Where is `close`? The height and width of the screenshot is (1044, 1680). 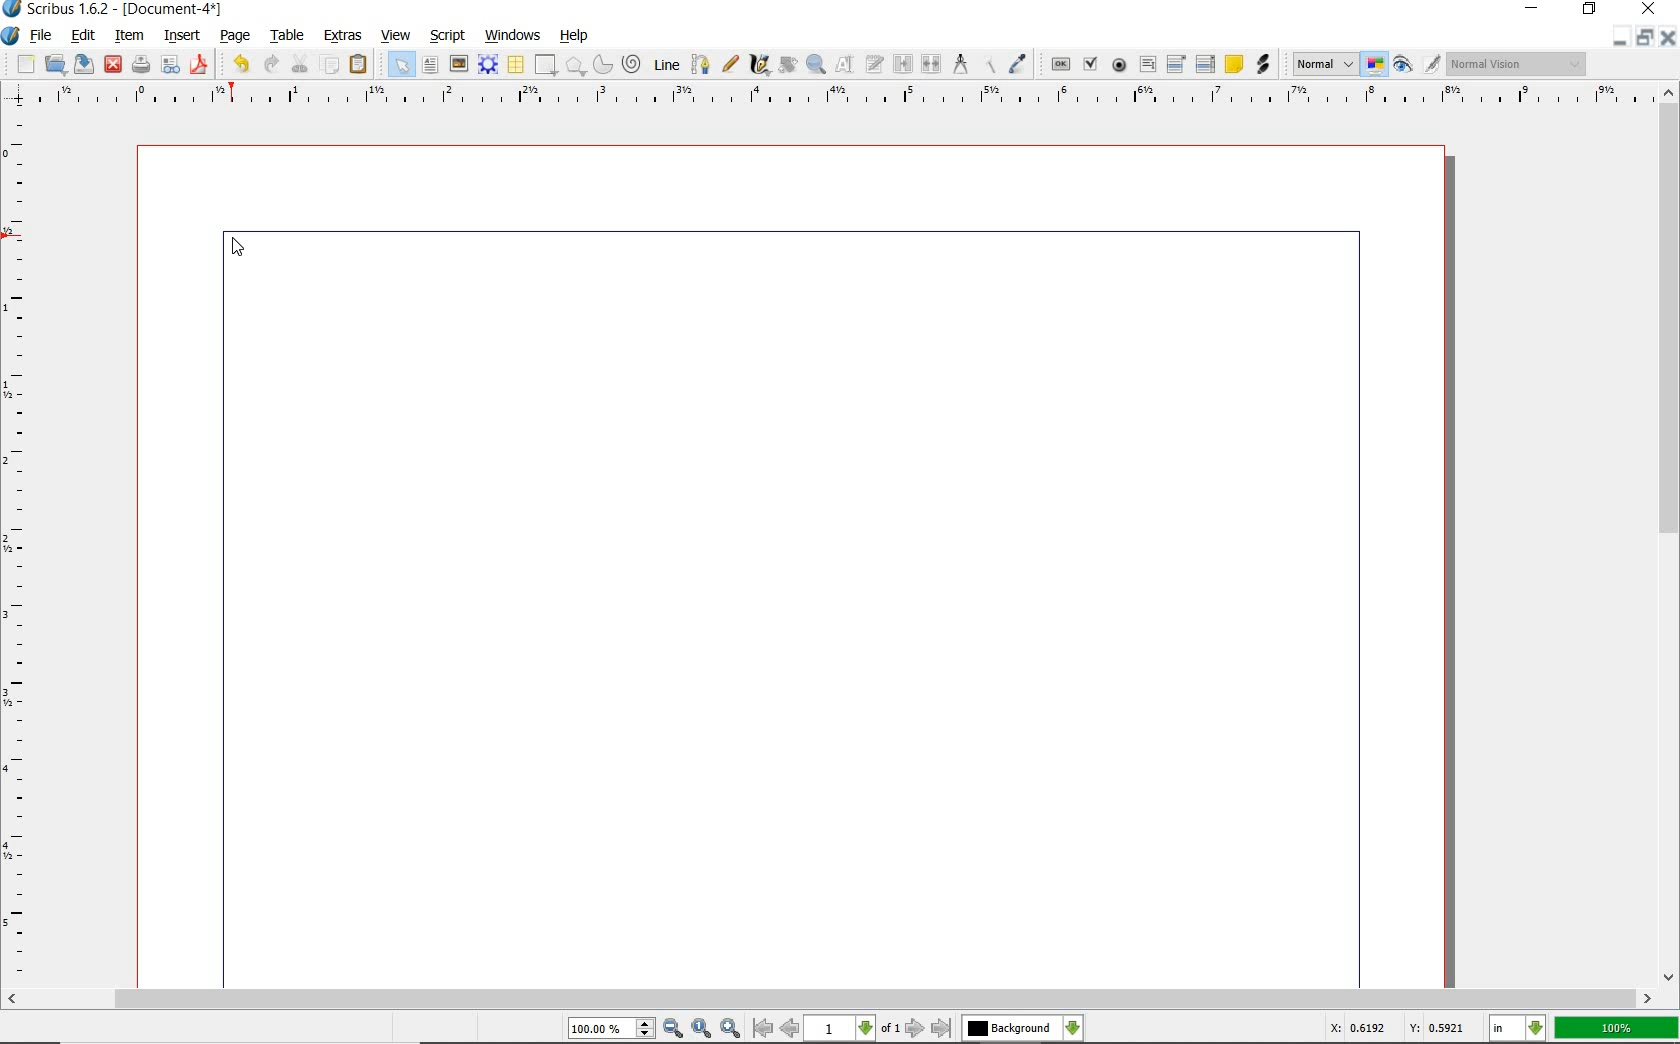
close is located at coordinates (1669, 37).